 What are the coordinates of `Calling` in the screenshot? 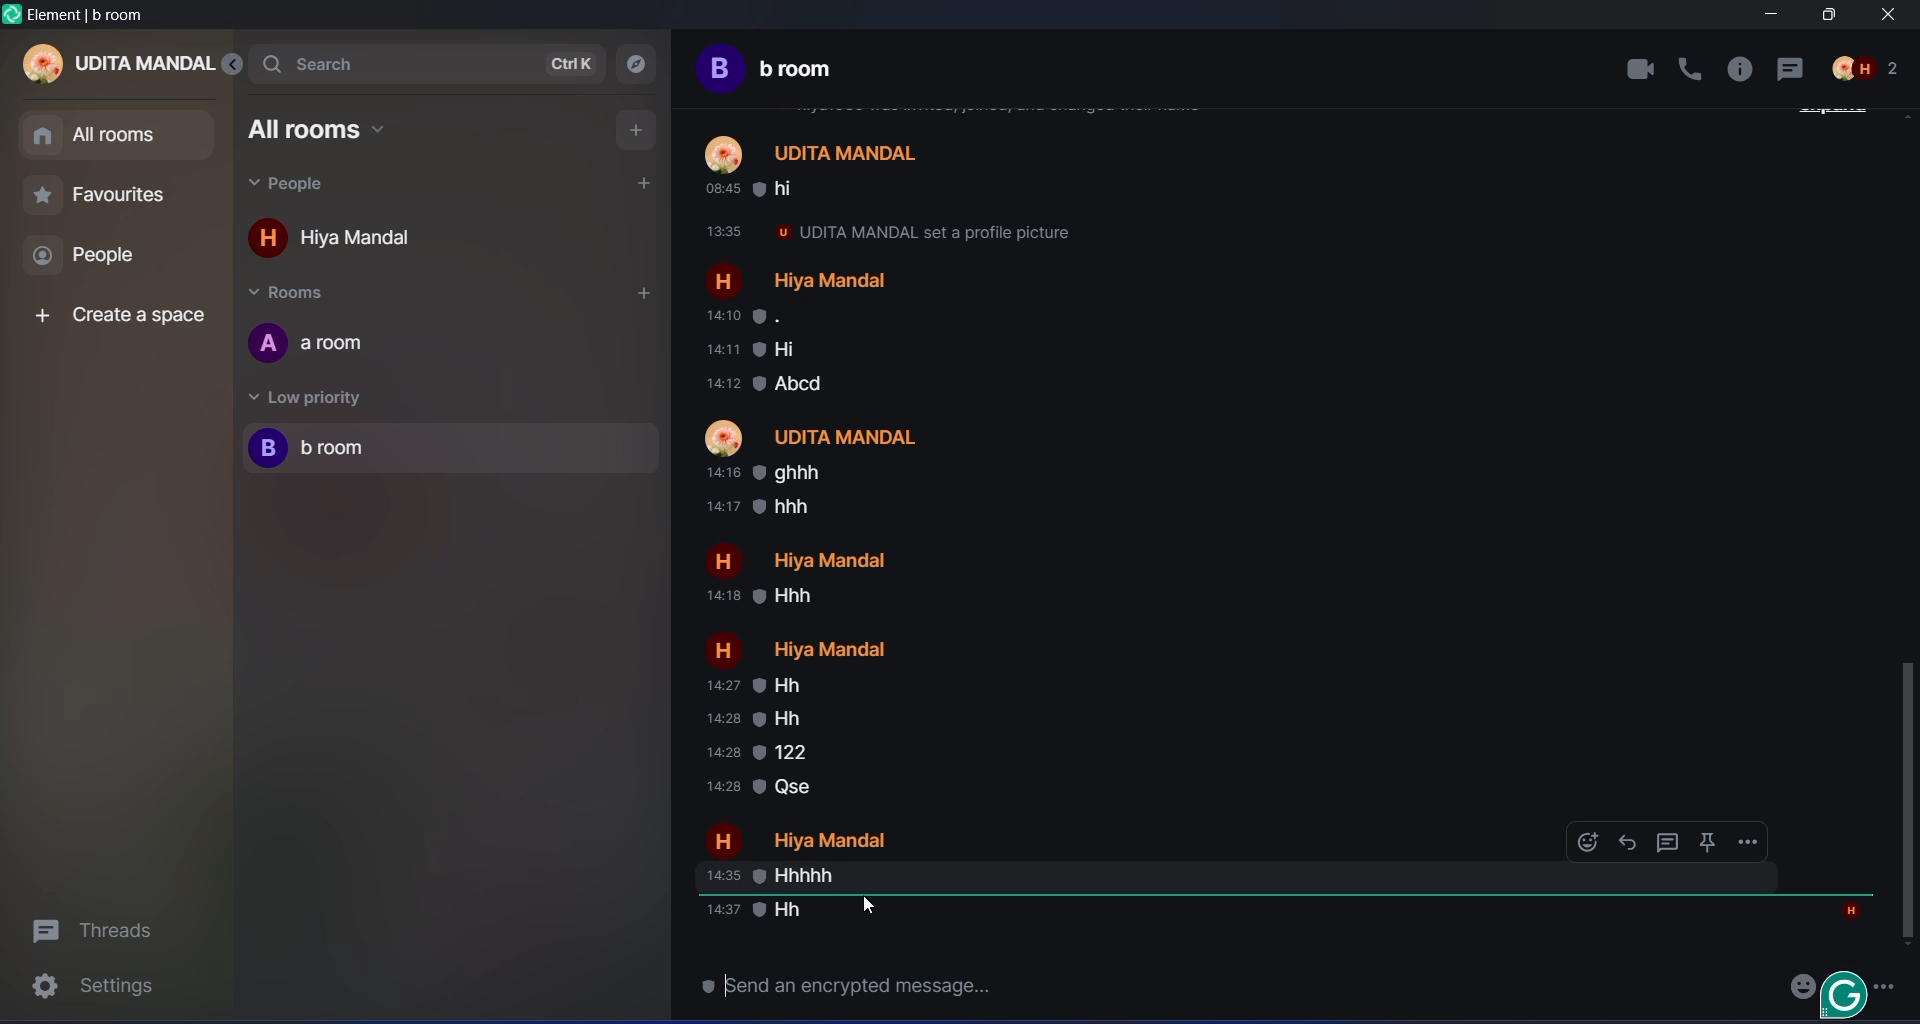 It's located at (1692, 69).